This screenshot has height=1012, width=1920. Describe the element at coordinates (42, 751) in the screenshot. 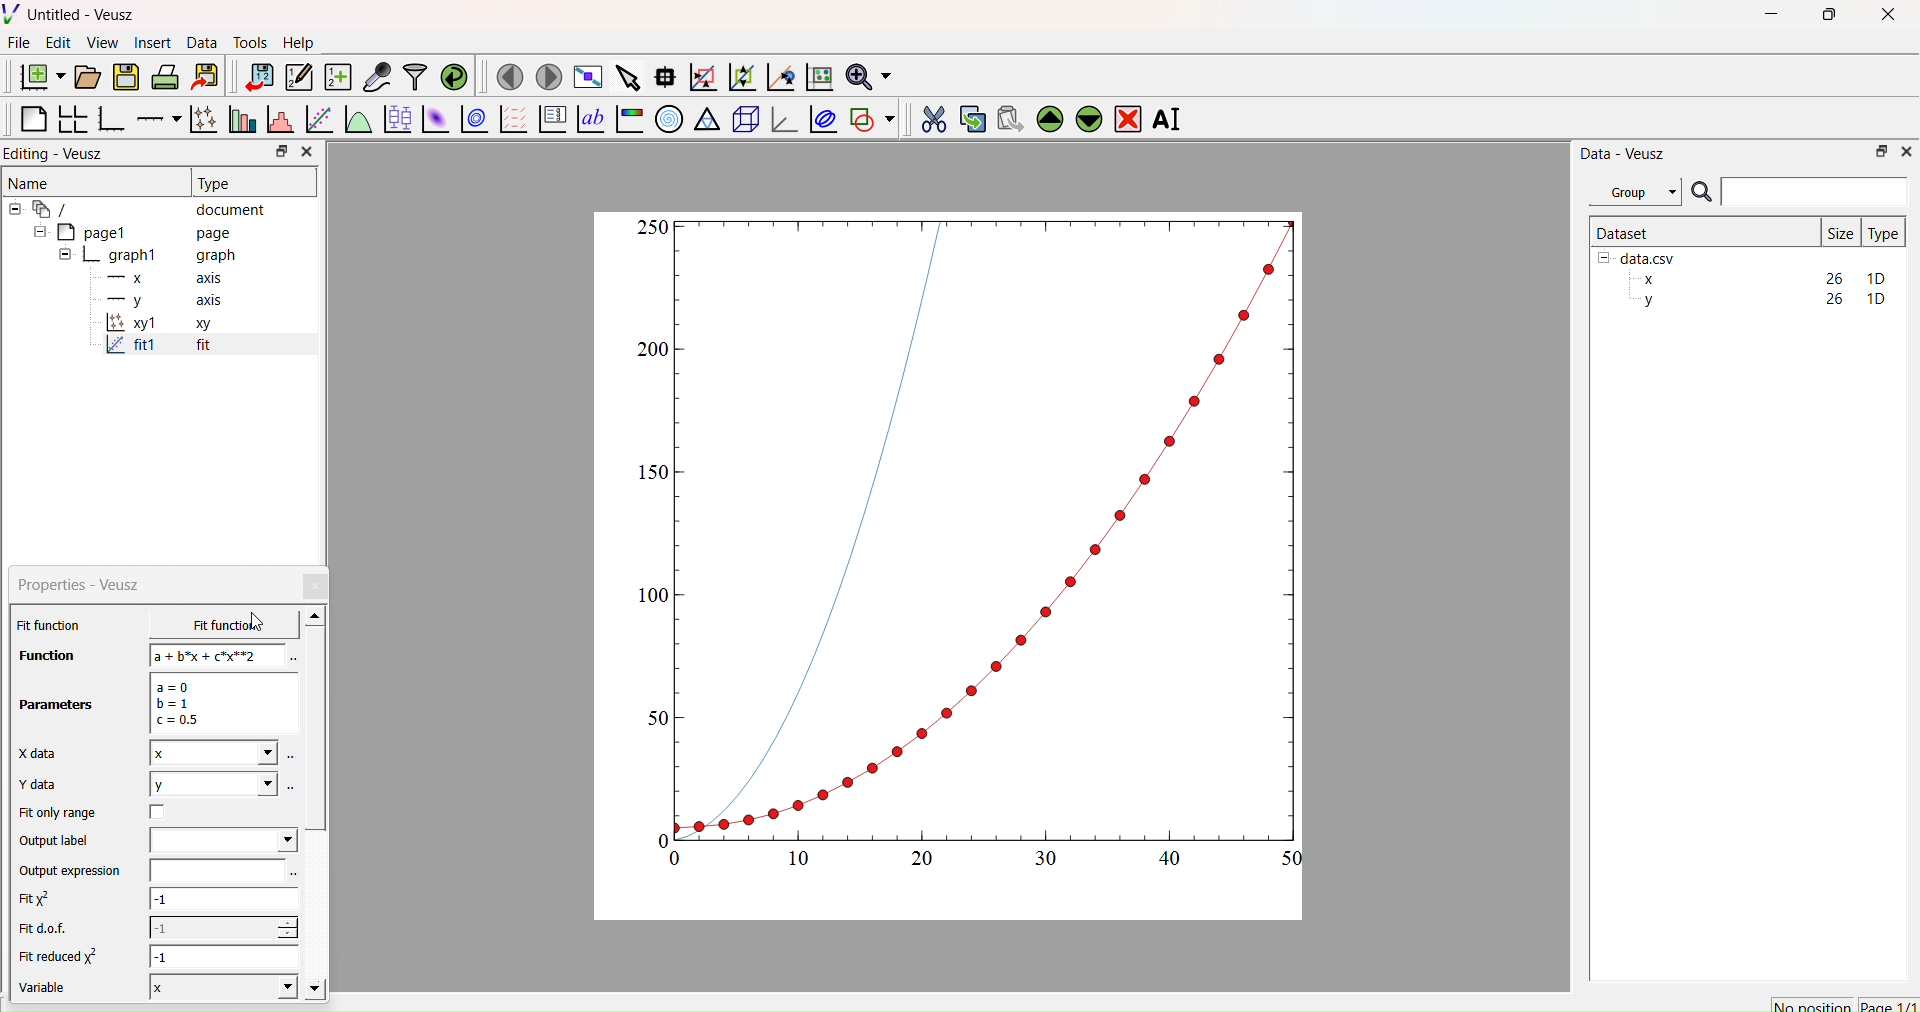

I see `X data` at that location.